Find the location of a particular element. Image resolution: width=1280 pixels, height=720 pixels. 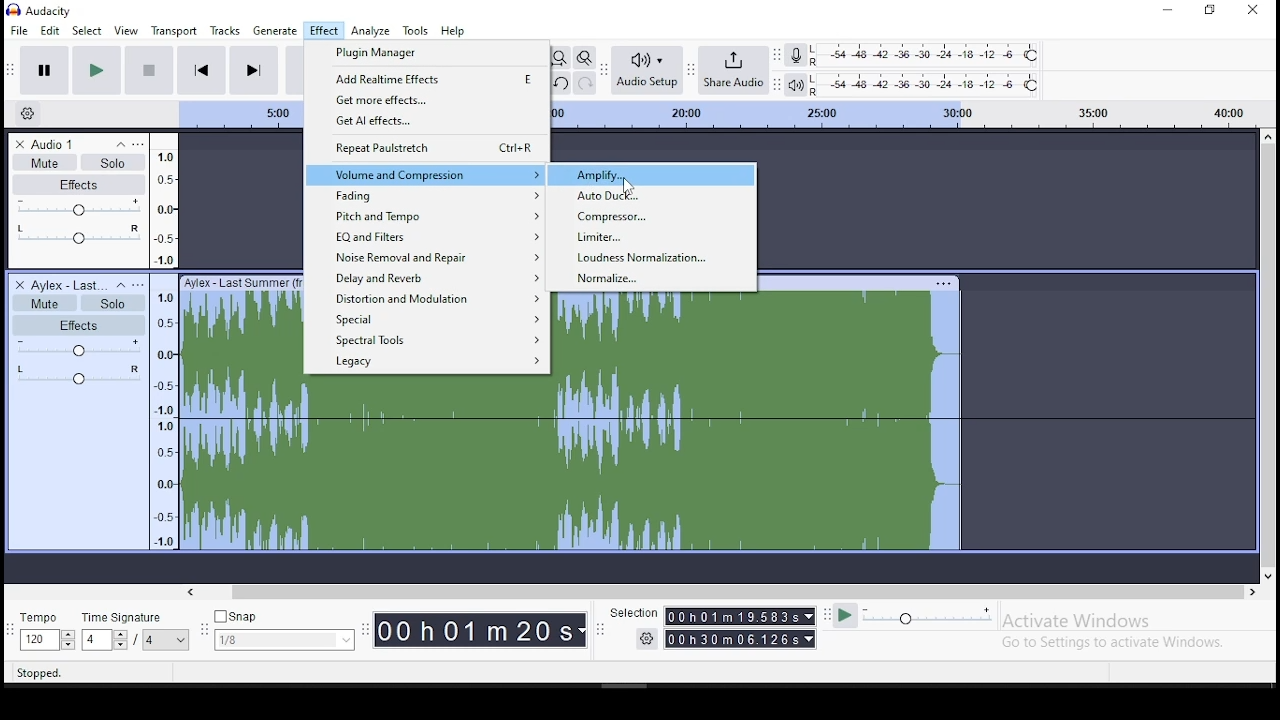

recording level is located at coordinates (927, 55).